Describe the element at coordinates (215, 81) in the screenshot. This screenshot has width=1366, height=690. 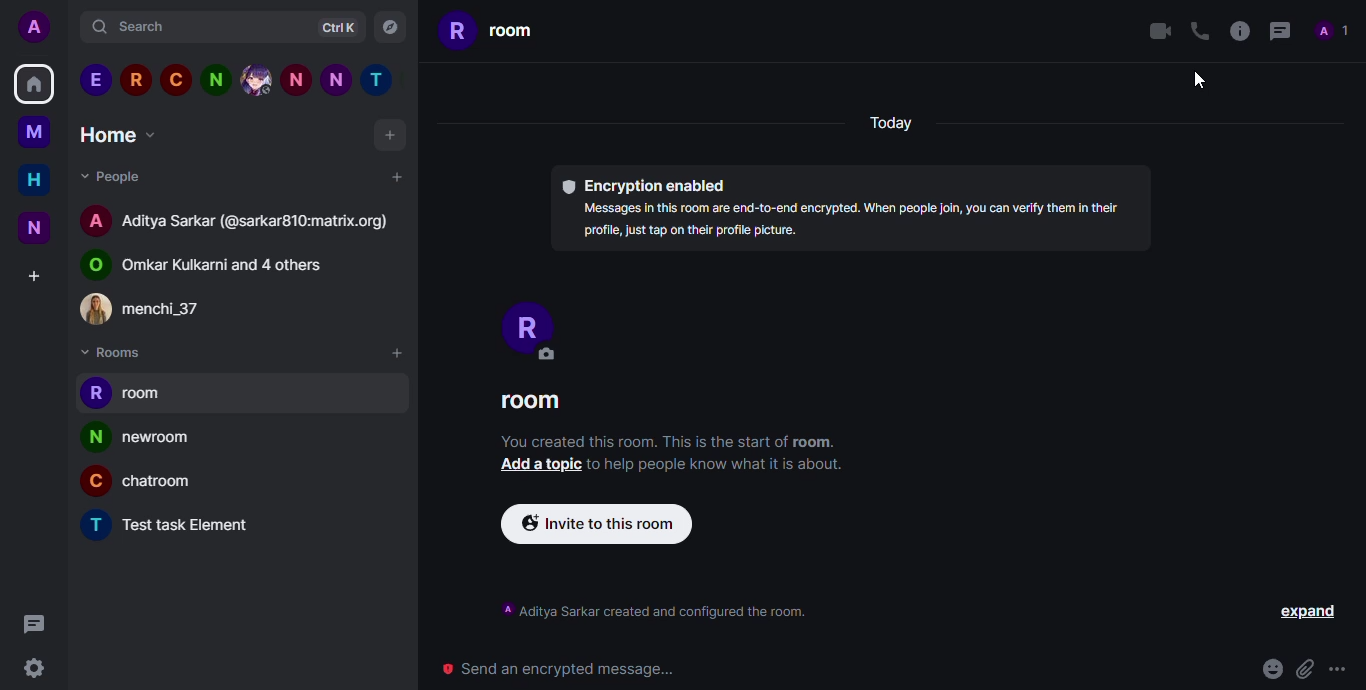
I see `Contact shortcut` at that location.